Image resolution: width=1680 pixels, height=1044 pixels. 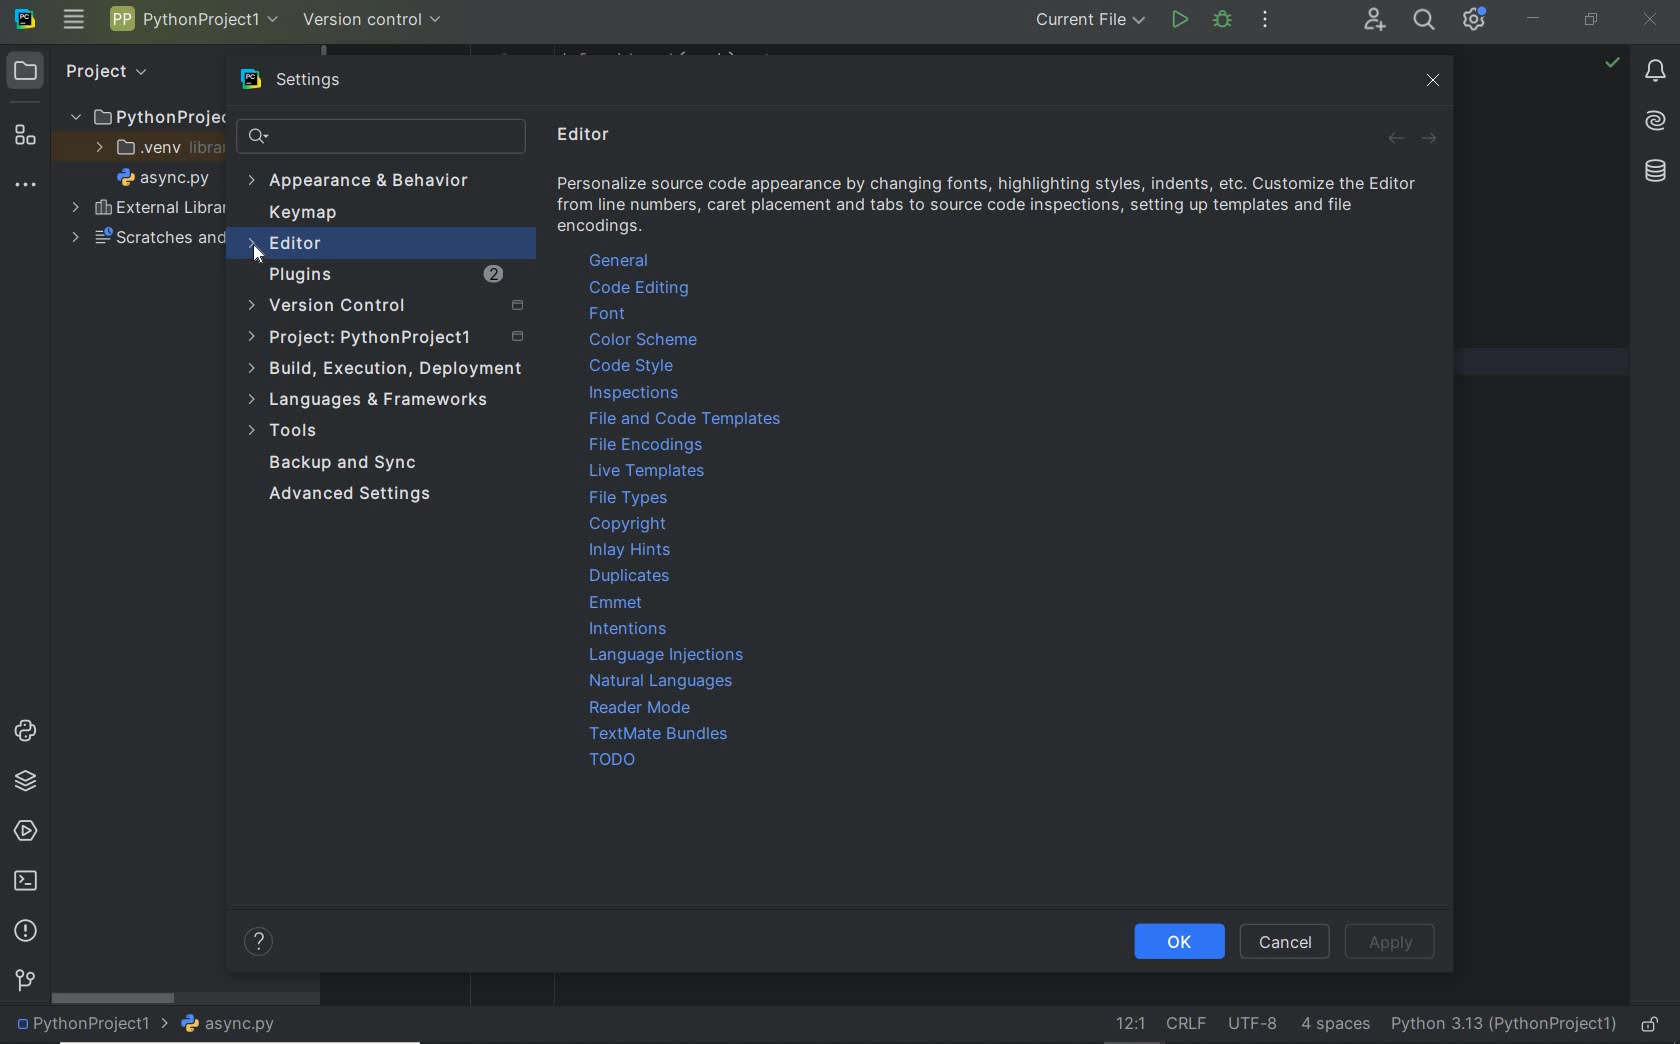 What do you see at coordinates (621, 260) in the screenshot?
I see `General` at bounding box center [621, 260].